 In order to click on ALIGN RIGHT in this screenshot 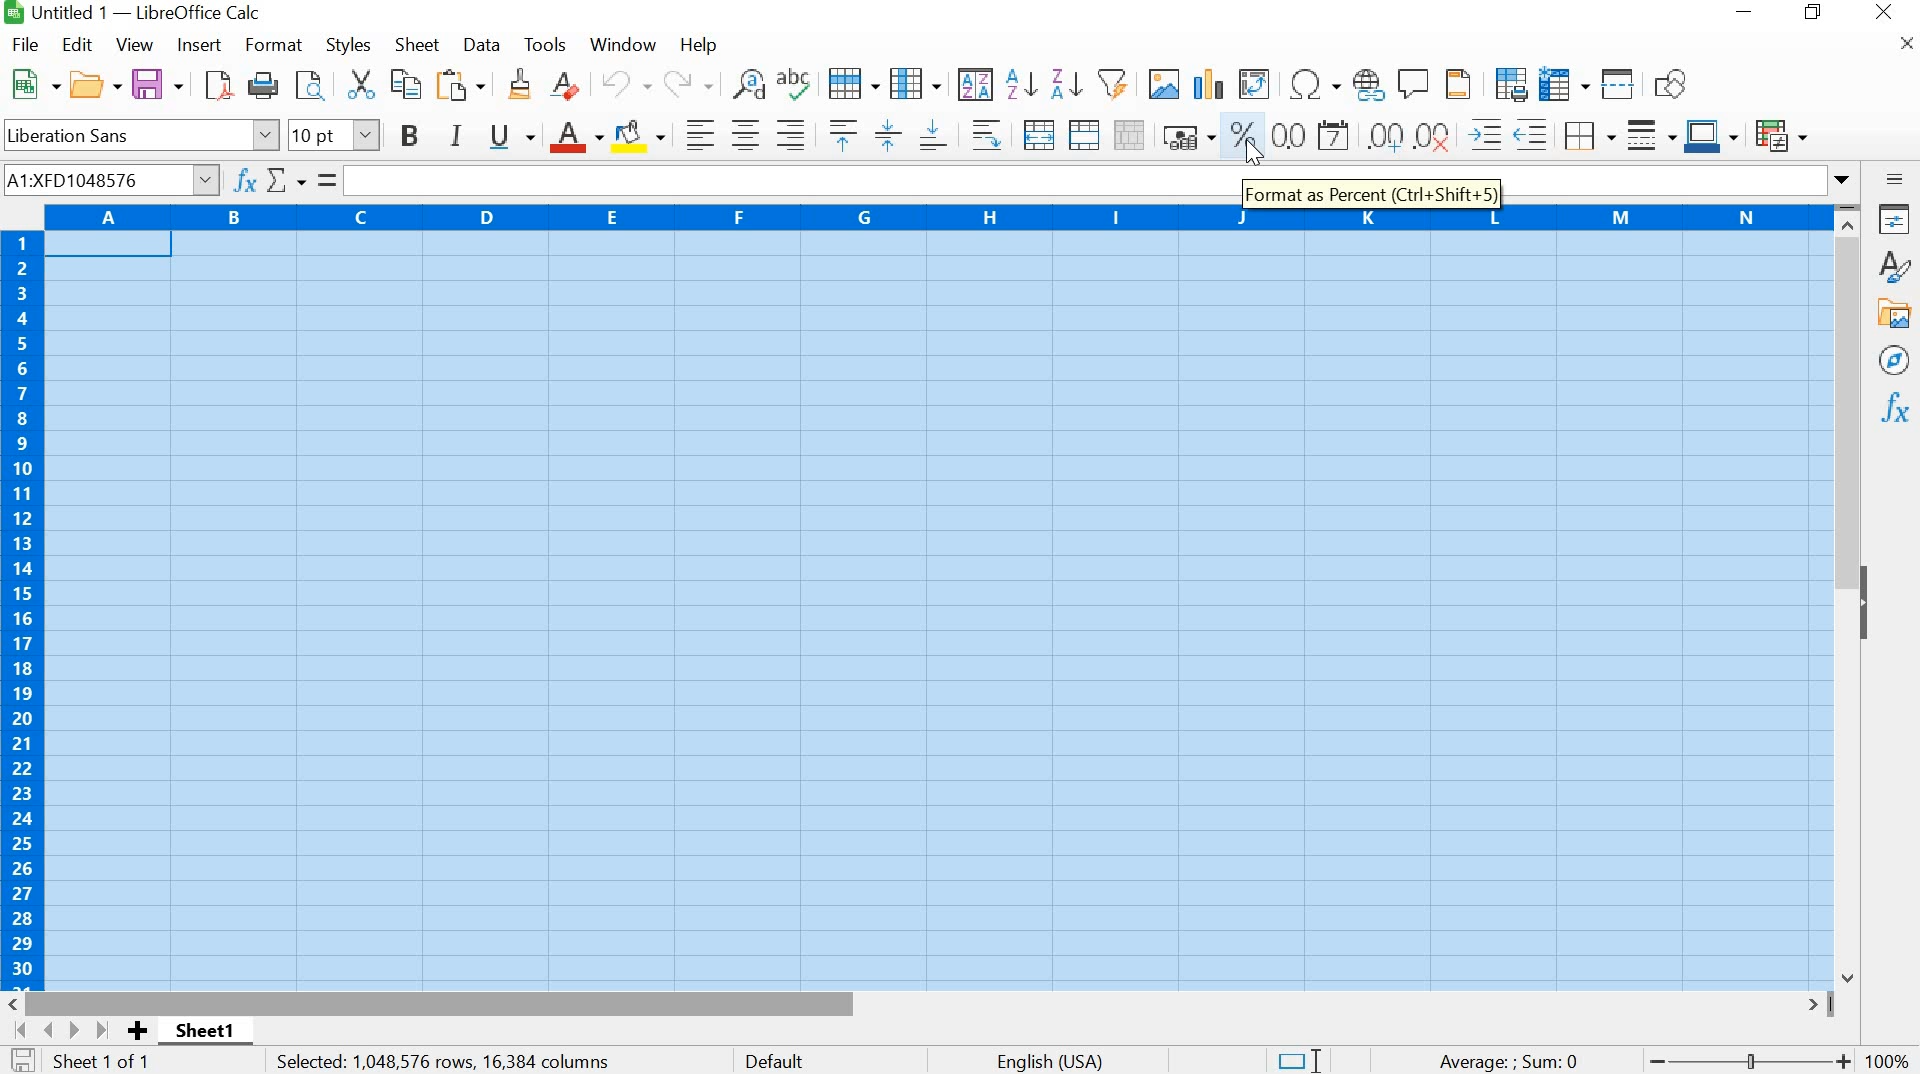, I will do `click(989, 135)`.